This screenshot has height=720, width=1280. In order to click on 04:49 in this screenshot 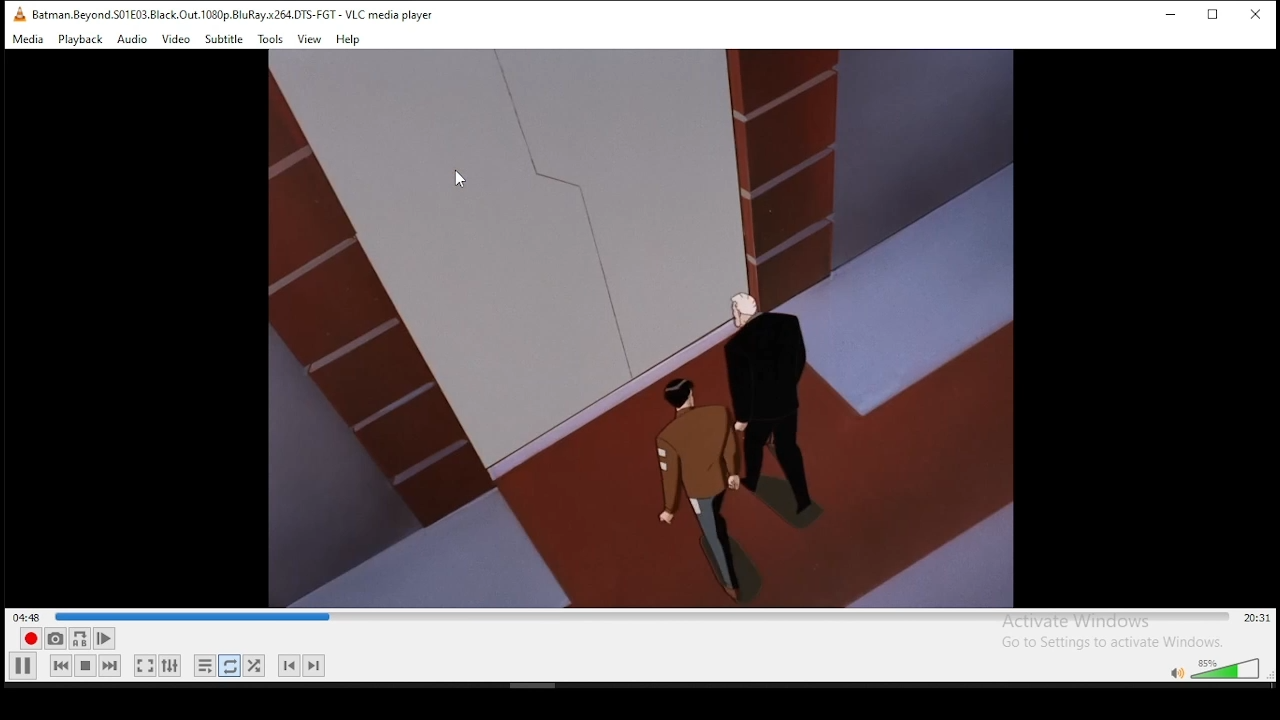, I will do `click(25, 618)`.